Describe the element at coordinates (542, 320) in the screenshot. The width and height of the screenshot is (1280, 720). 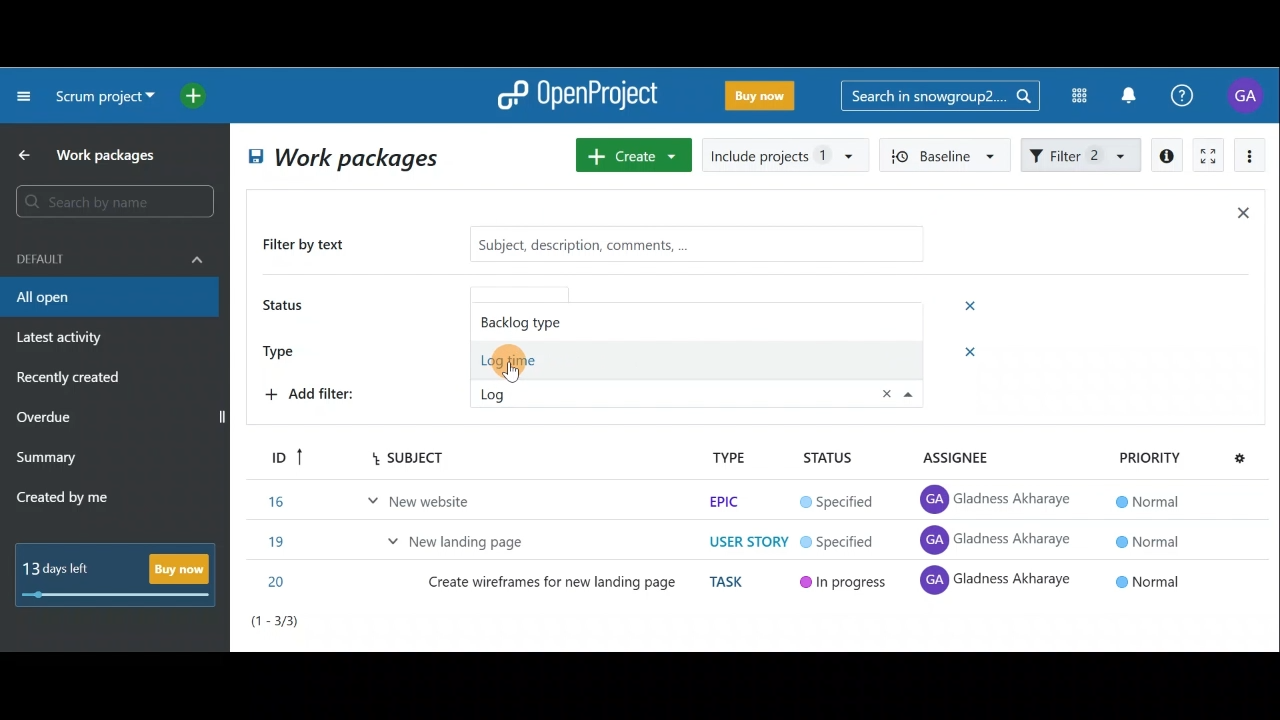
I see `Backlog type` at that location.